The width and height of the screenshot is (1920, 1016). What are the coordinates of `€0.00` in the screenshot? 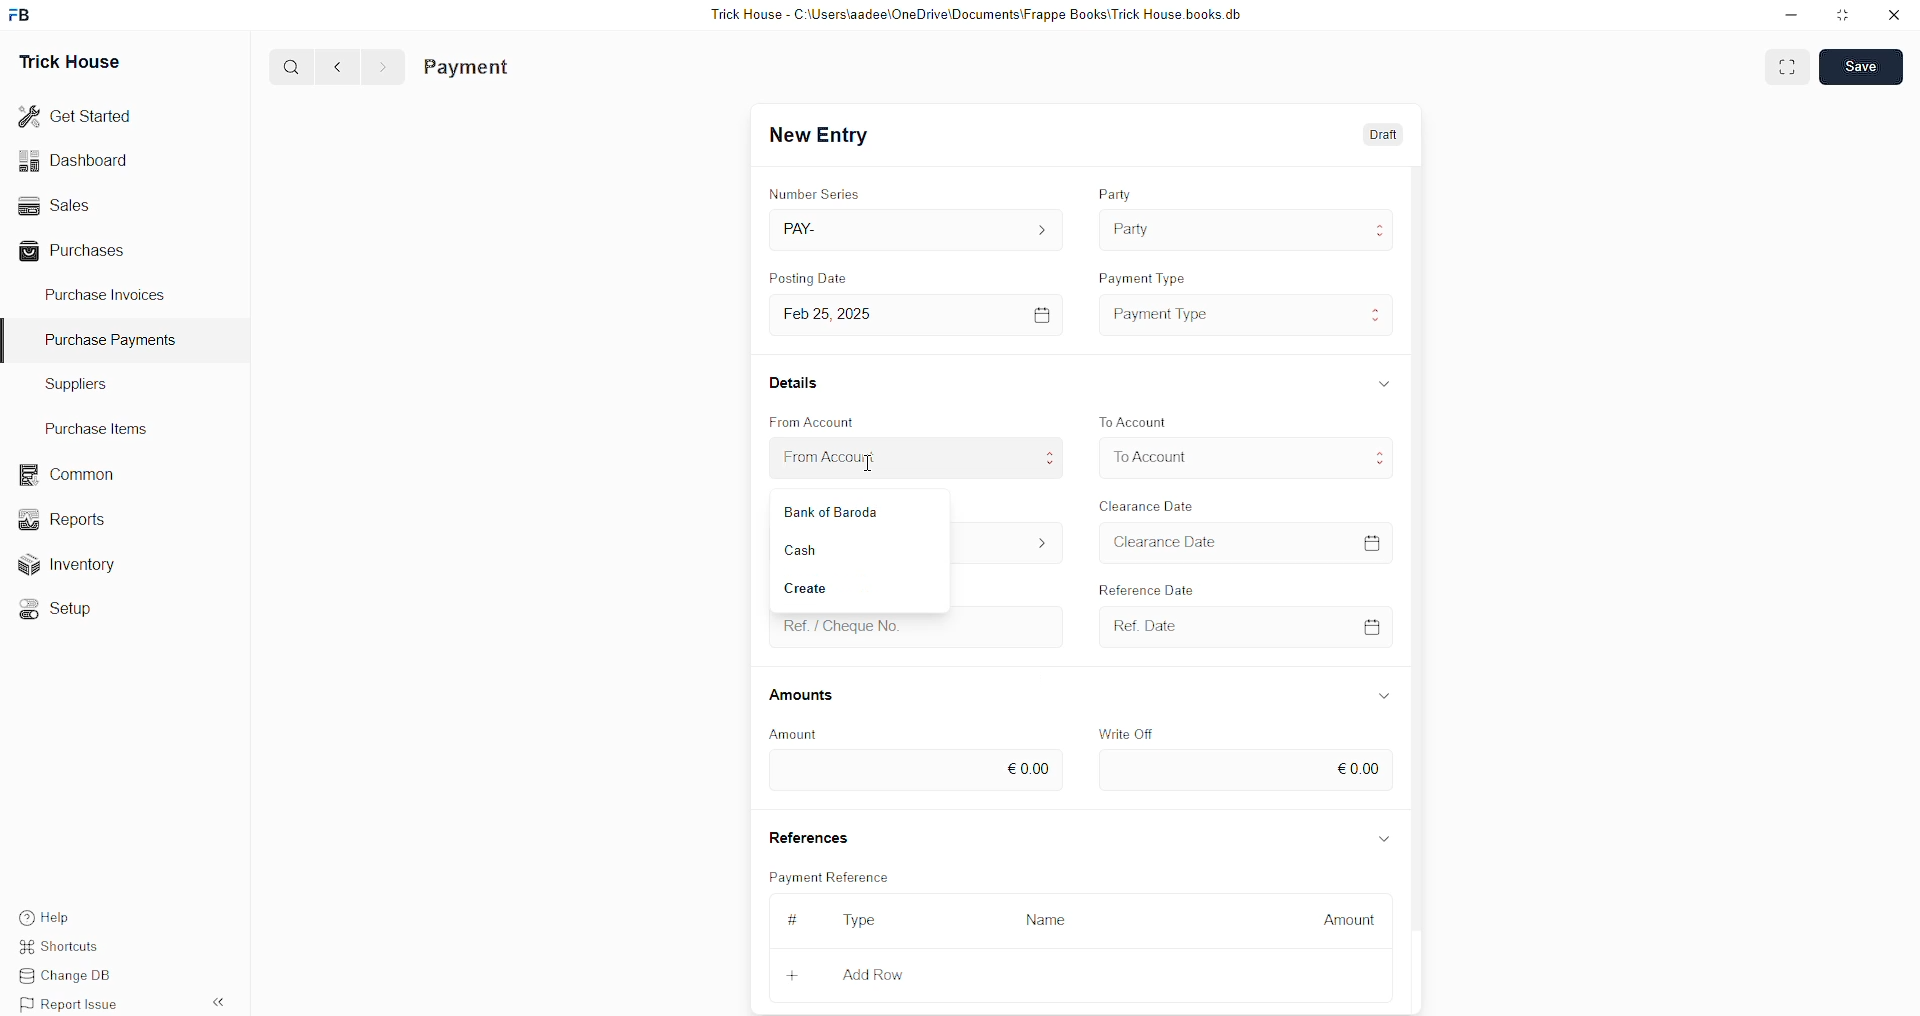 It's located at (1028, 765).